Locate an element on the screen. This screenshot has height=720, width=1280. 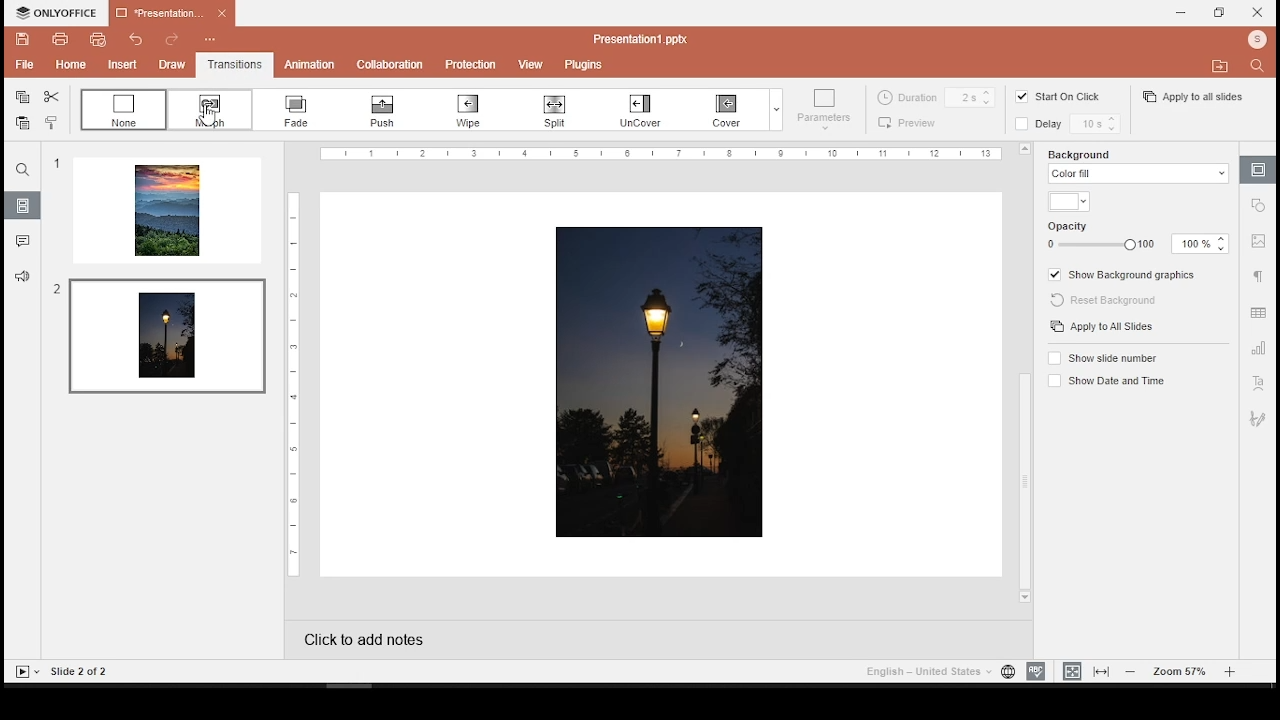
slide style is located at coordinates (1077, 99).